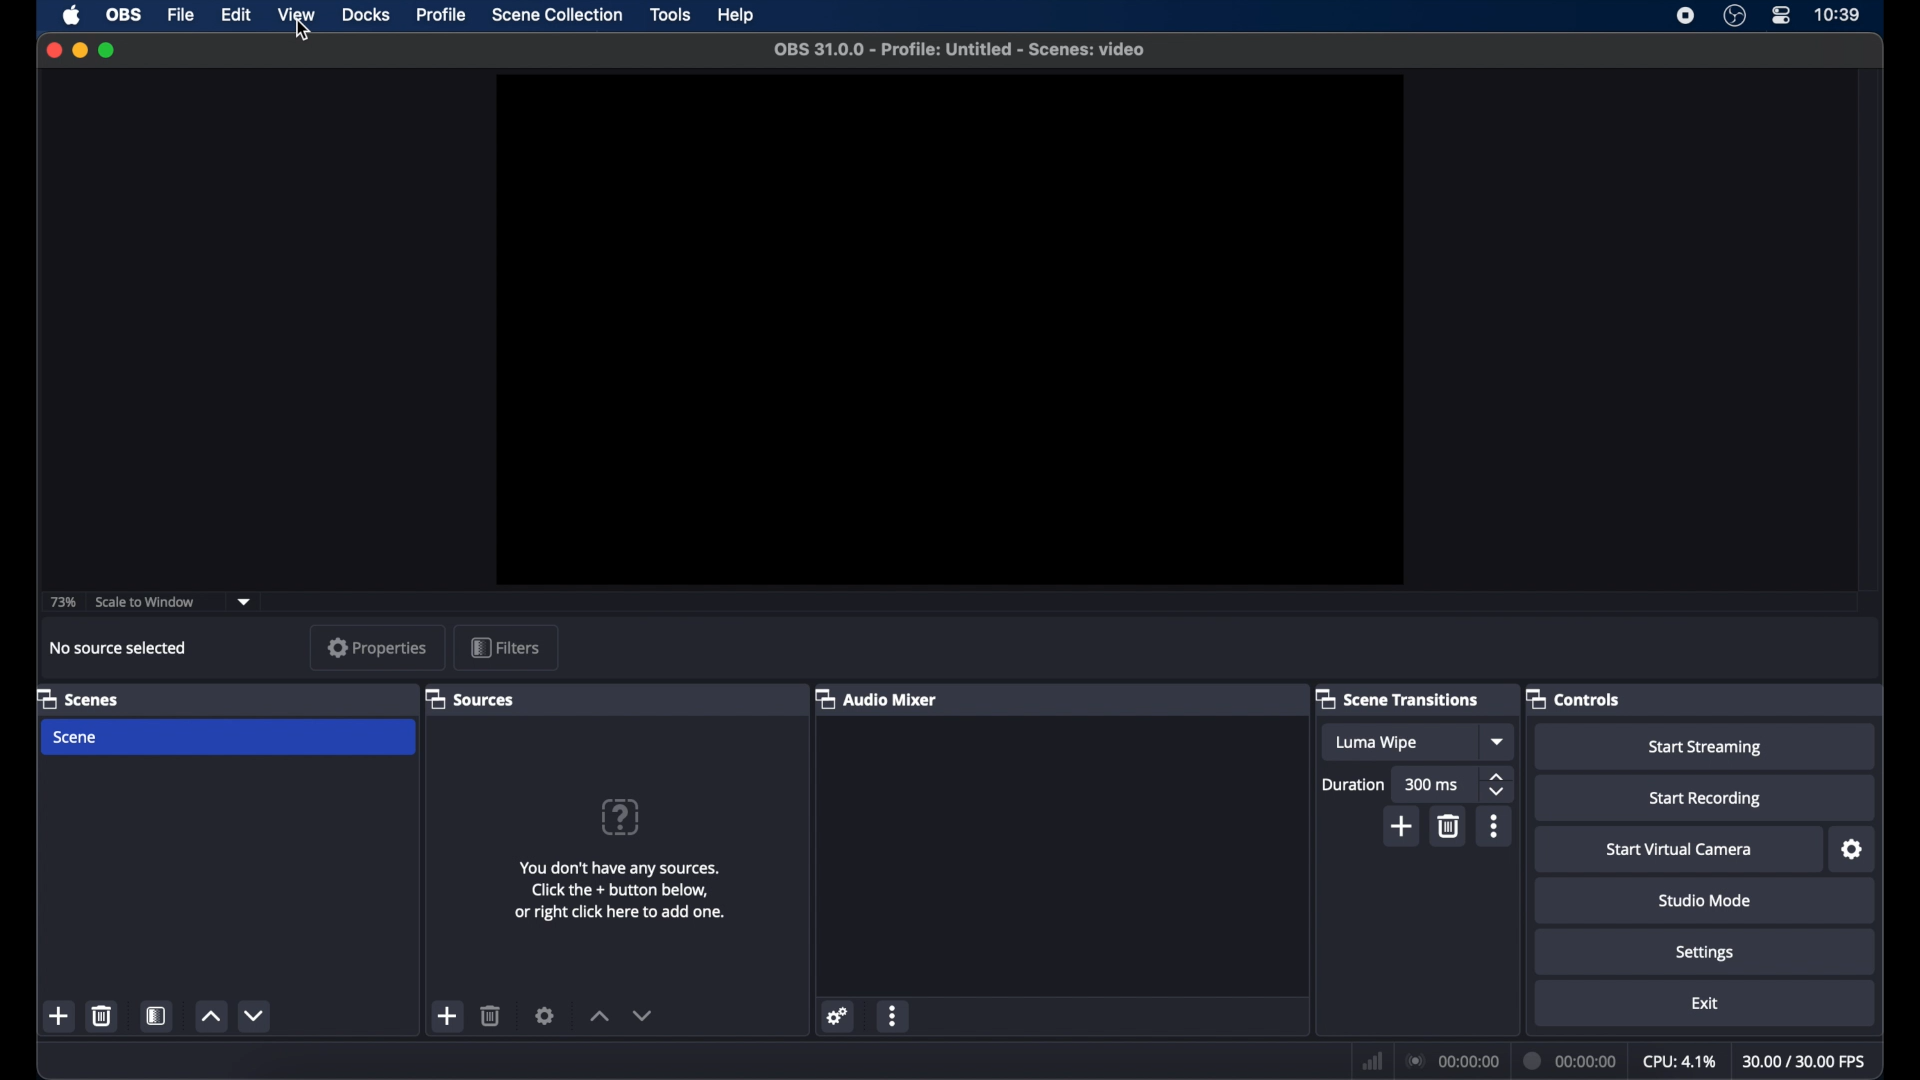 Image resolution: width=1920 pixels, height=1080 pixels. What do you see at coordinates (1573, 698) in the screenshot?
I see `controls` at bounding box center [1573, 698].